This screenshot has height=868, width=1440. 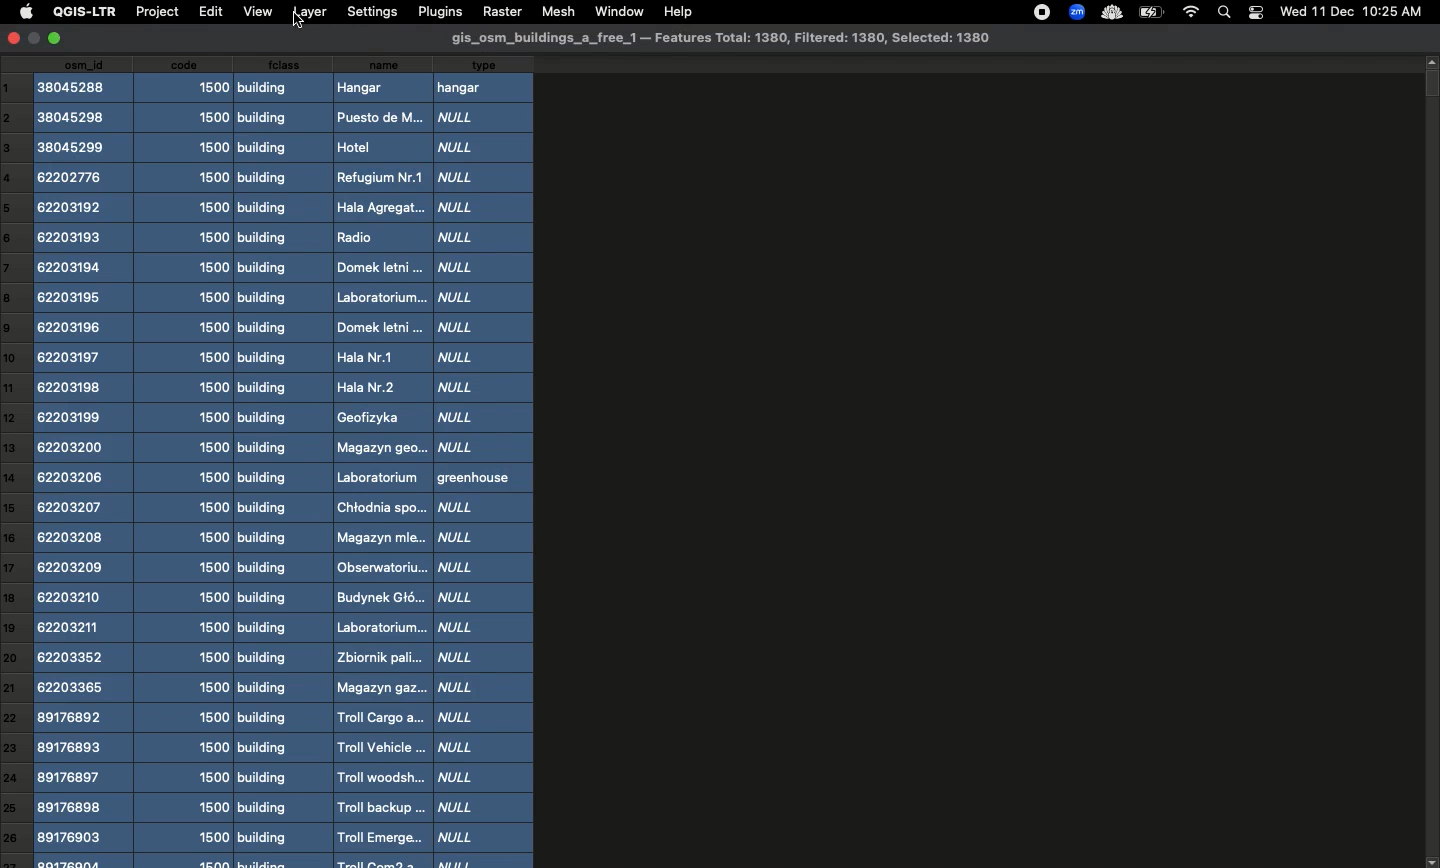 What do you see at coordinates (58, 39) in the screenshot?
I see `Maximize` at bounding box center [58, 39].